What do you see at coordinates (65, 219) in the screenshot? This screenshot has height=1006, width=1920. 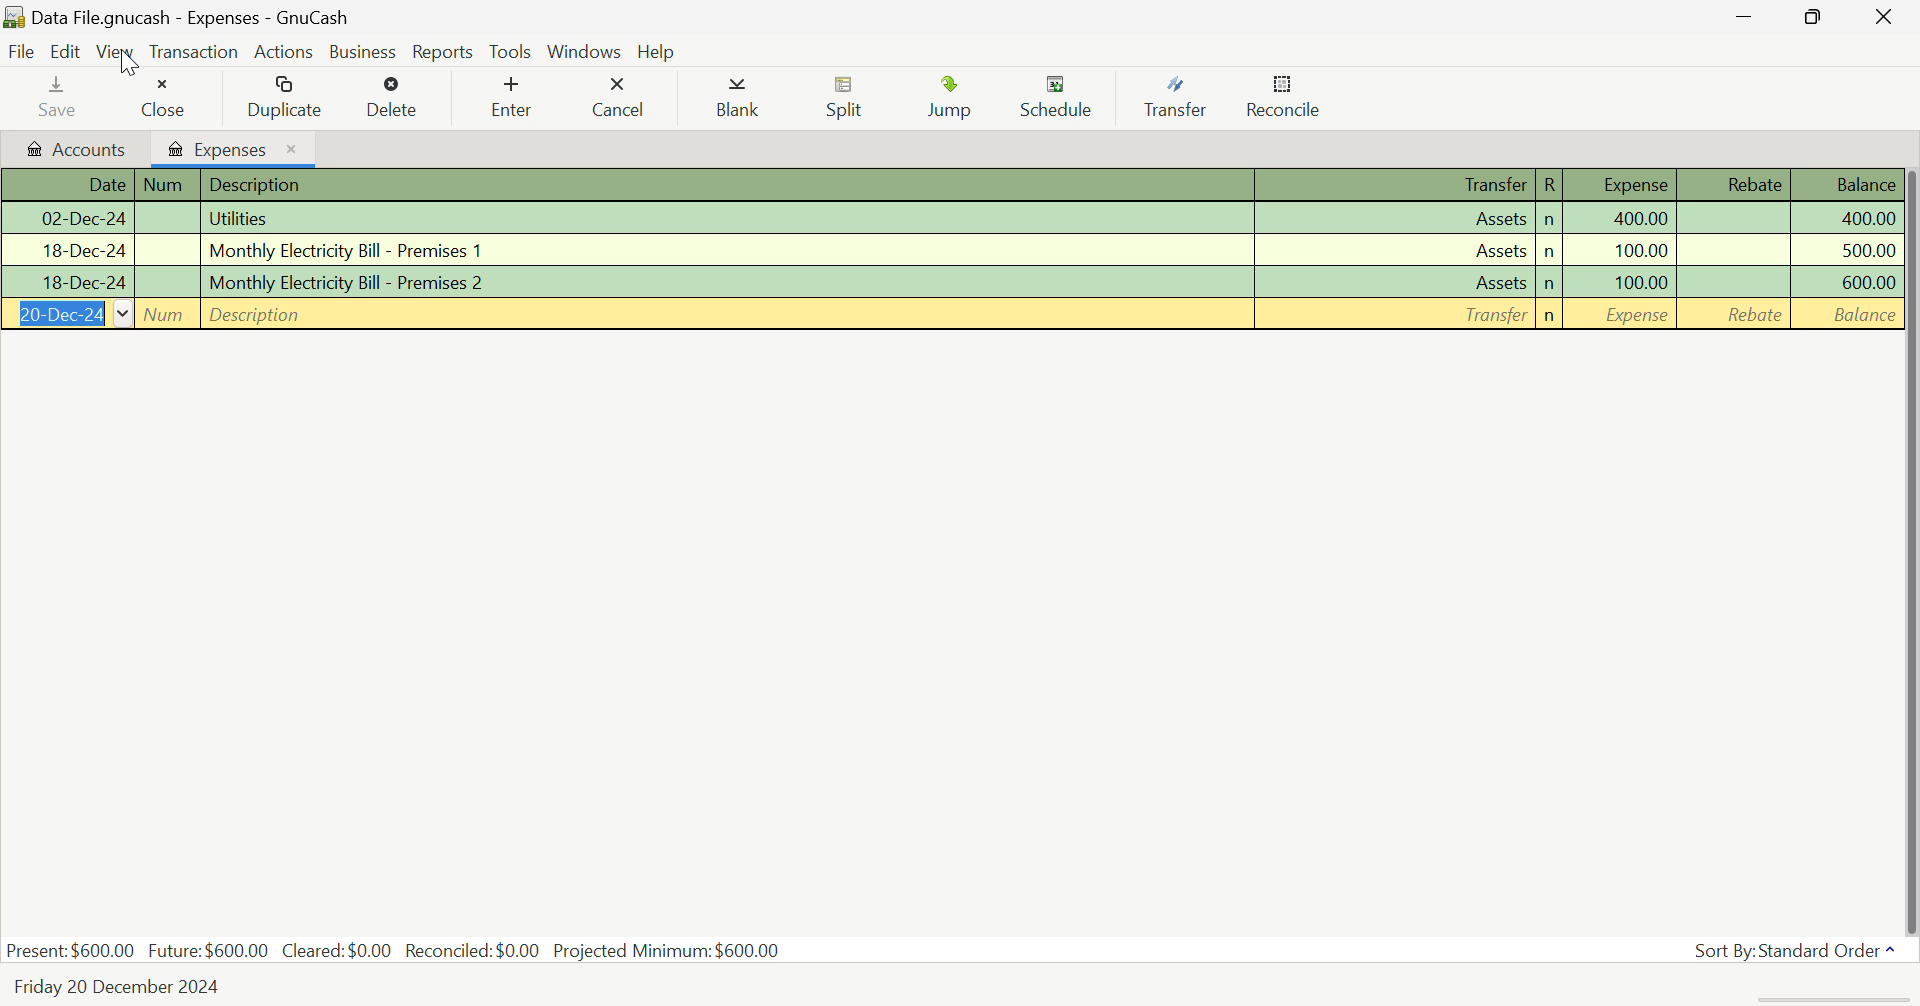 I see `Date` at bounding box center [65, 219].